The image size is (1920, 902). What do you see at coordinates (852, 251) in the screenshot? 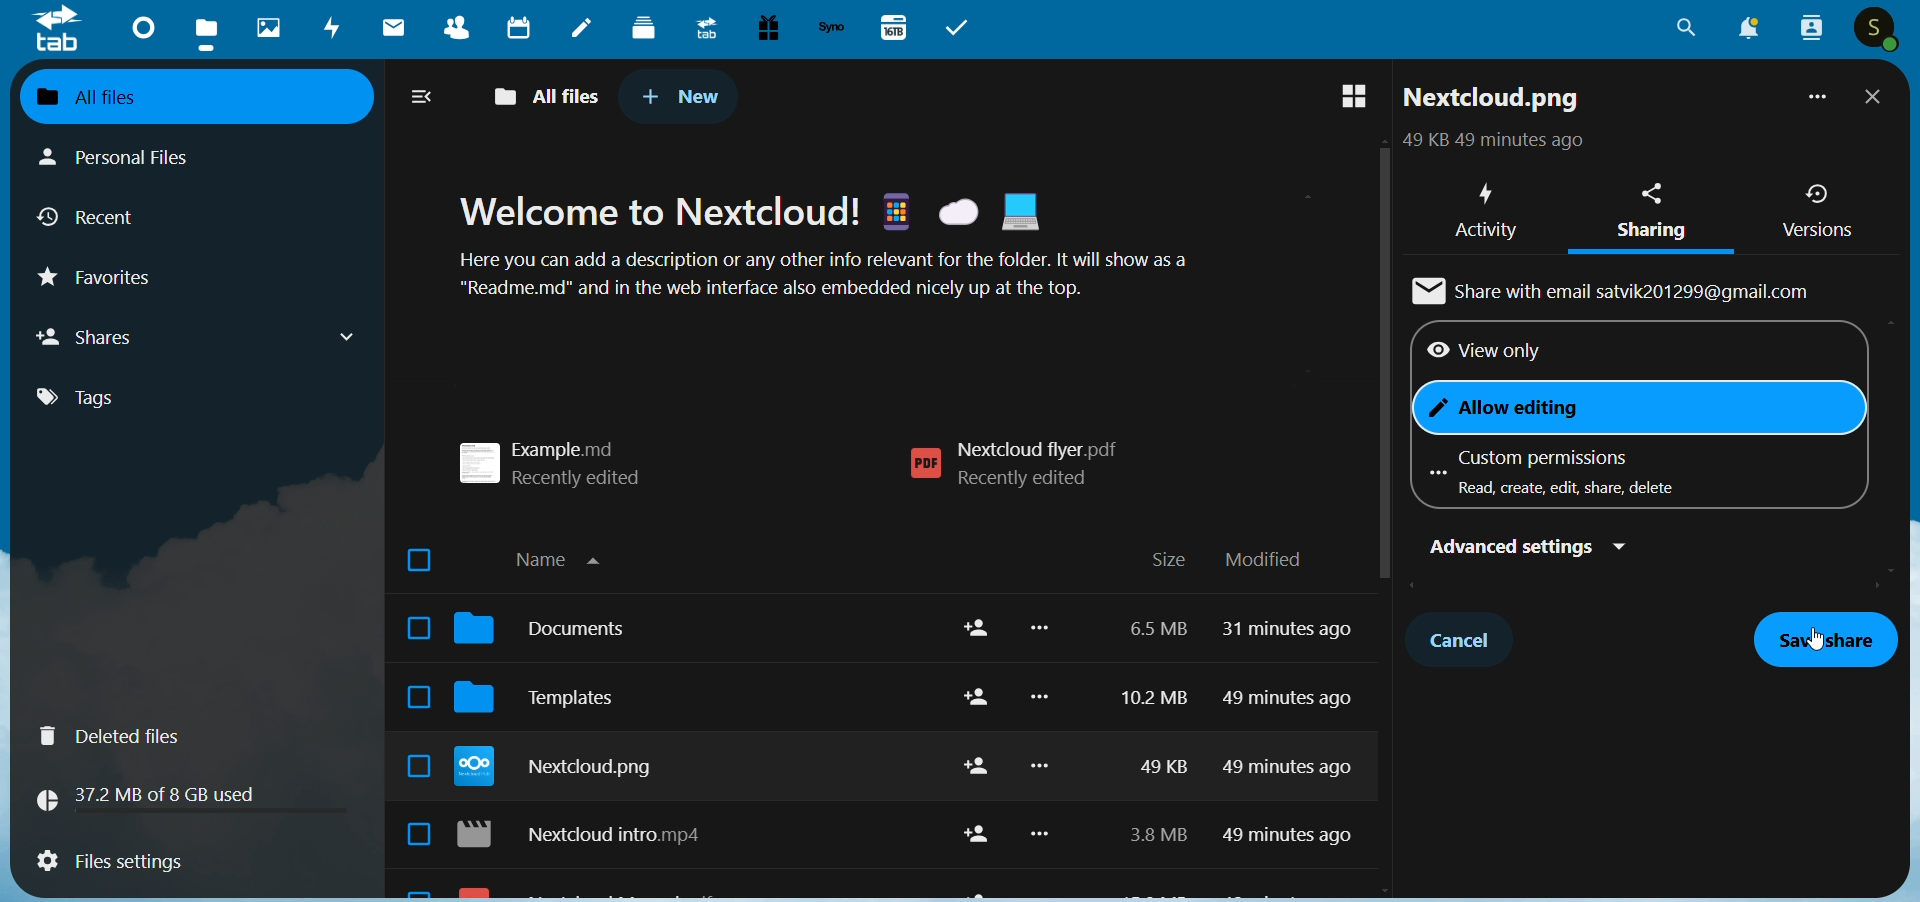
I see `welcome text` at bounding box center [852, 251].